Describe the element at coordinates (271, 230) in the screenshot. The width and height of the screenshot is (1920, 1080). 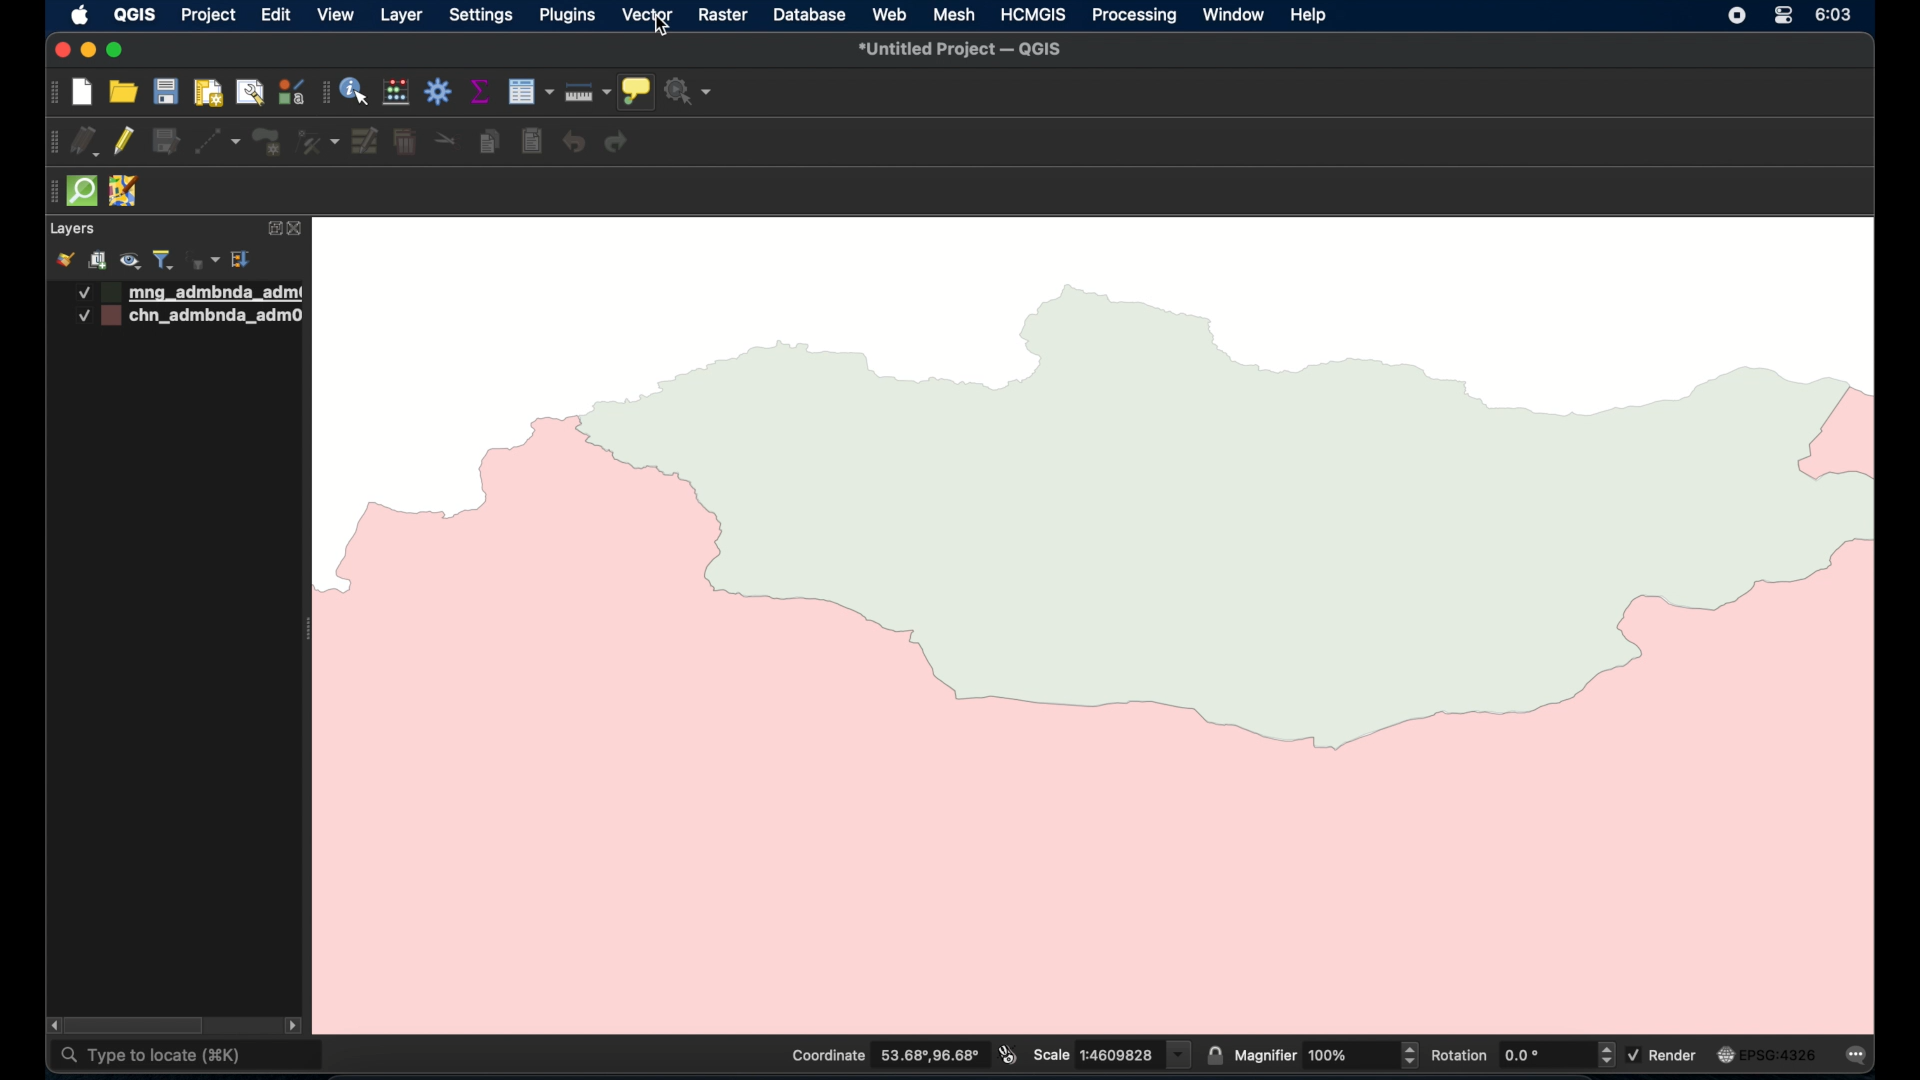
I see `expand` at that location.